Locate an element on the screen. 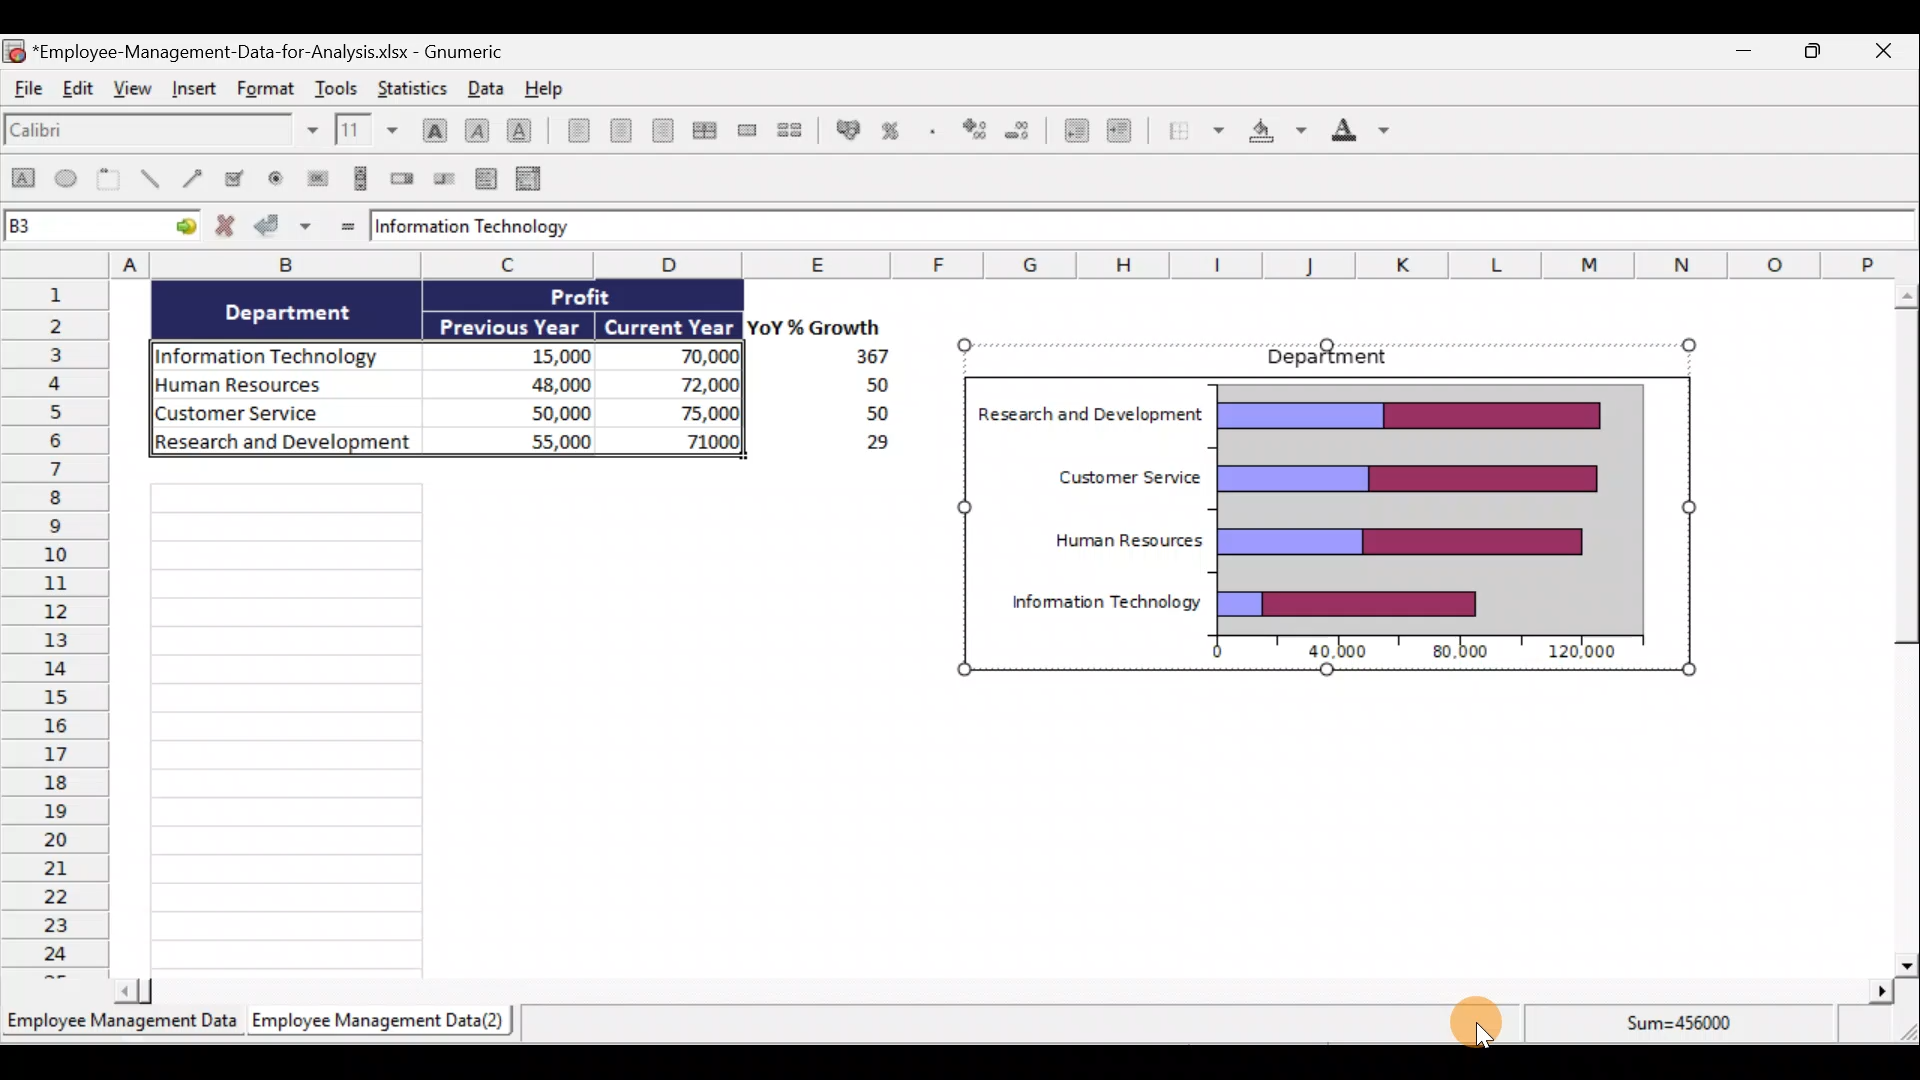 Image resolution: width=1920 pixels, height=1080 pixels. Rows is located at coordinates (56, 630).